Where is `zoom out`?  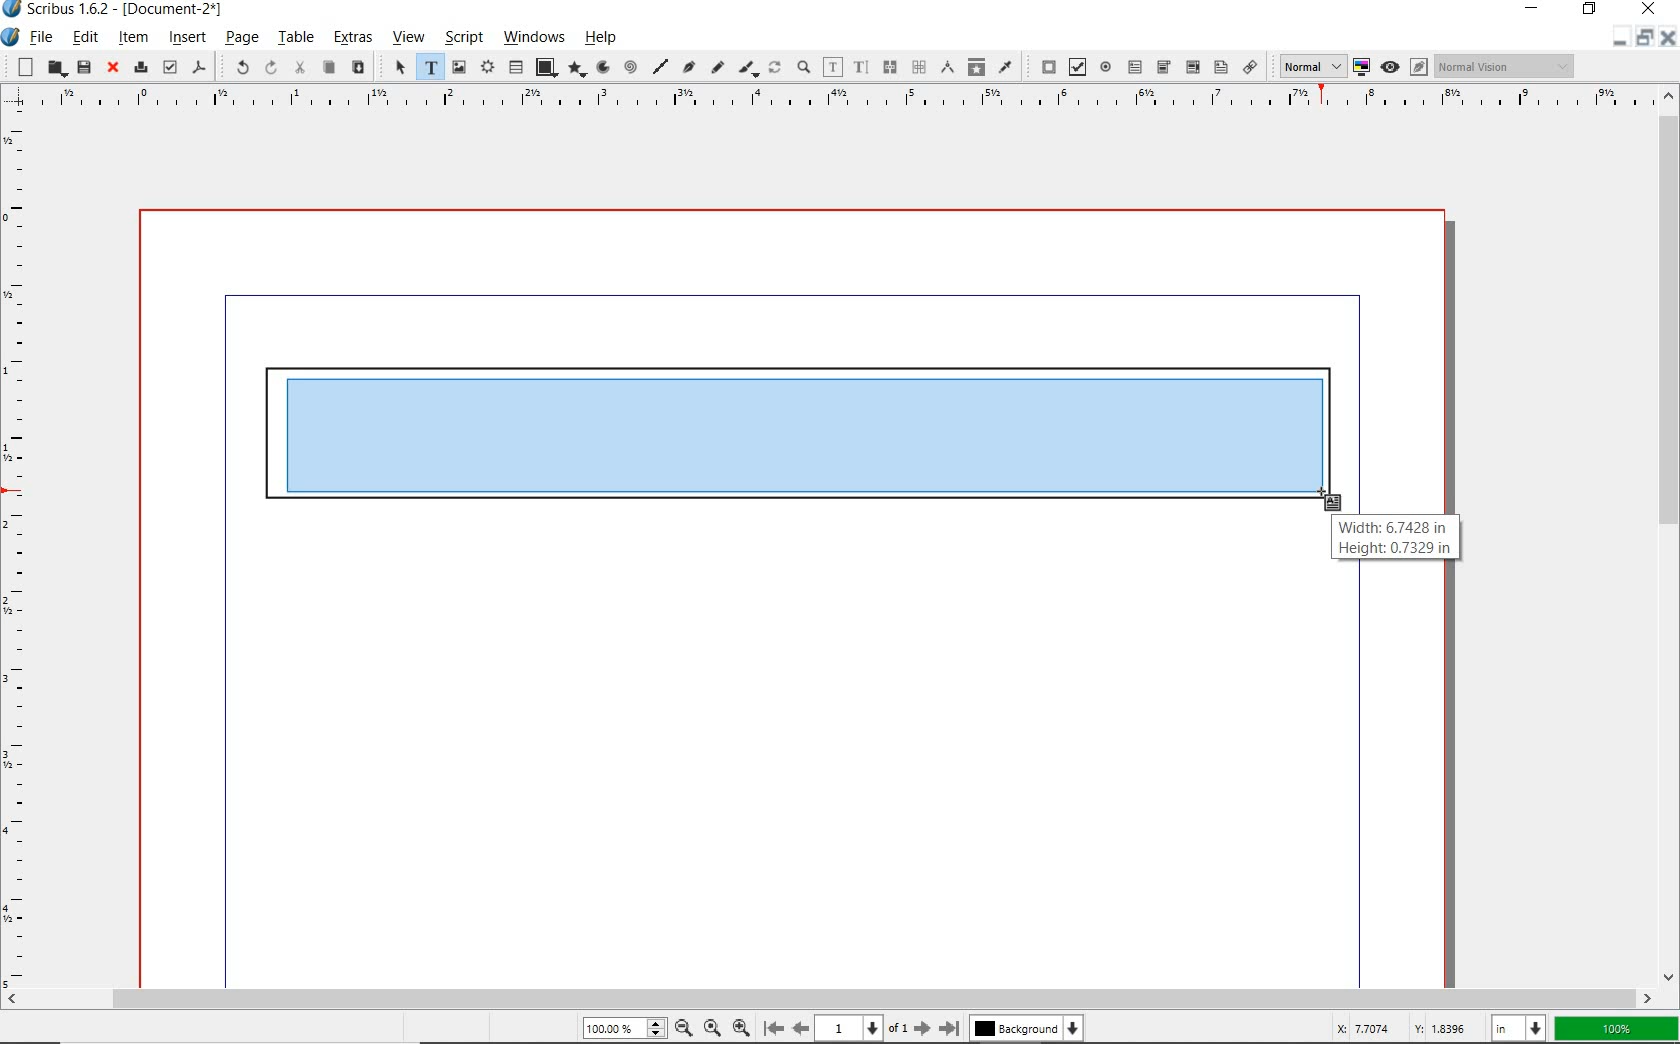
zoom out is located at coordinates (741, 1026).